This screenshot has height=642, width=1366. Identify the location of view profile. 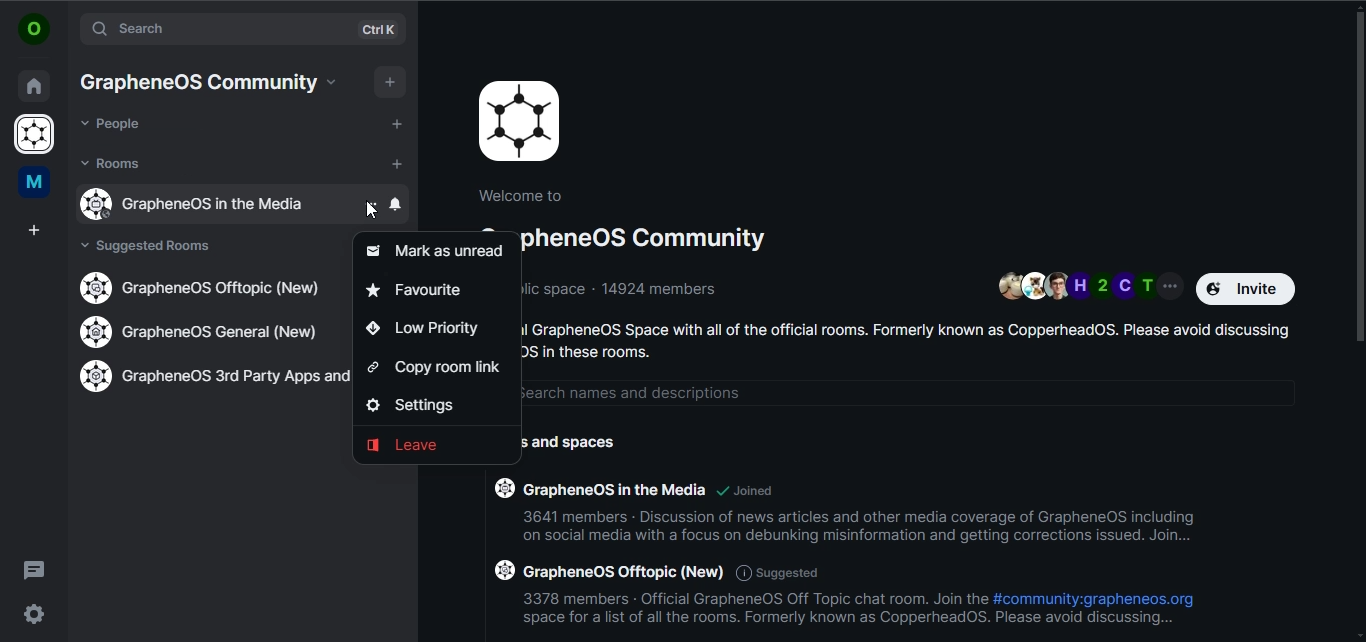
(32, 29).